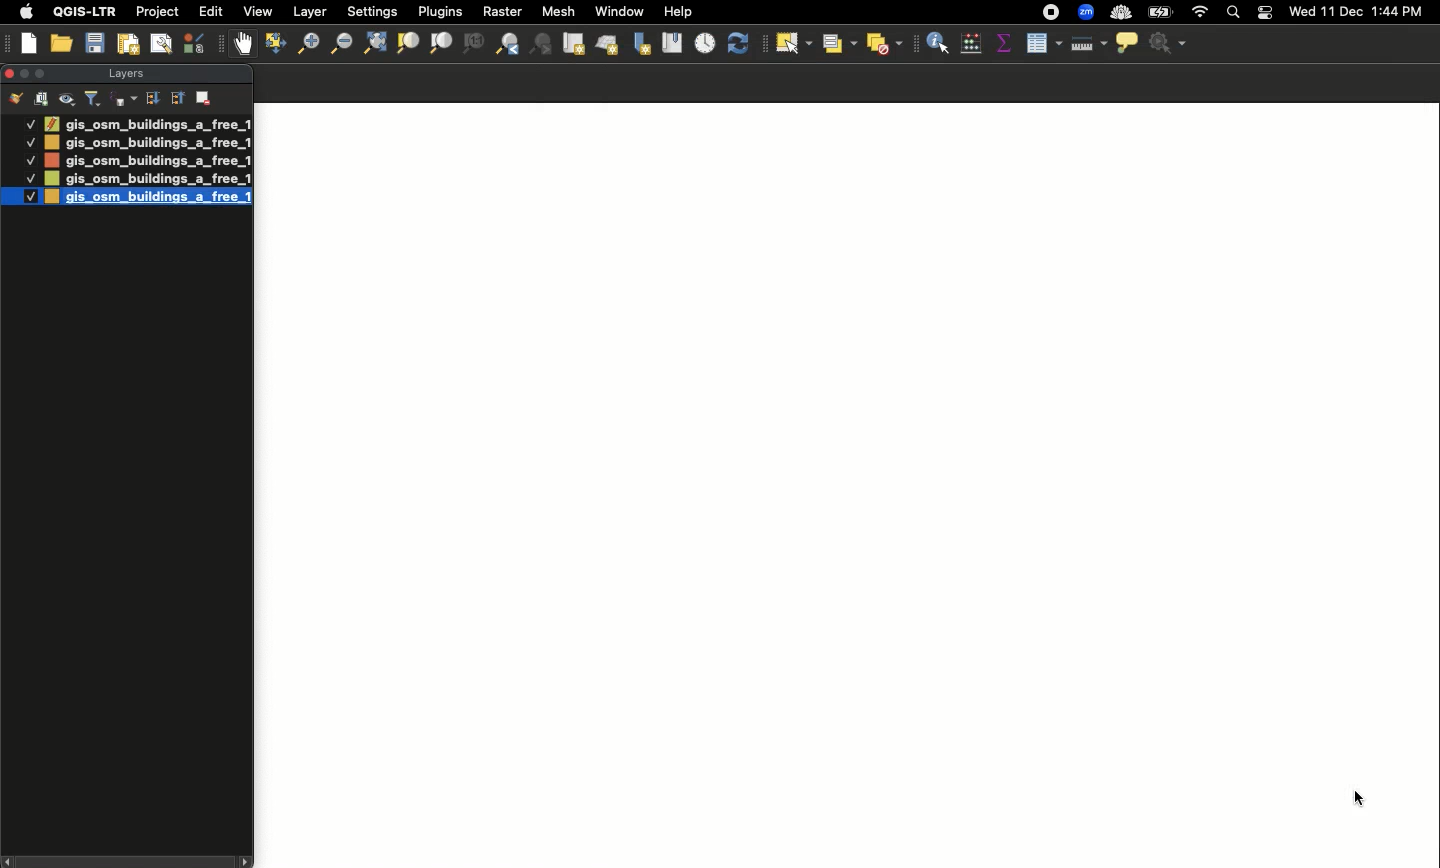  Describe the element at coordinates (23, 12) in the screenshot. I see `Apple` at that location.